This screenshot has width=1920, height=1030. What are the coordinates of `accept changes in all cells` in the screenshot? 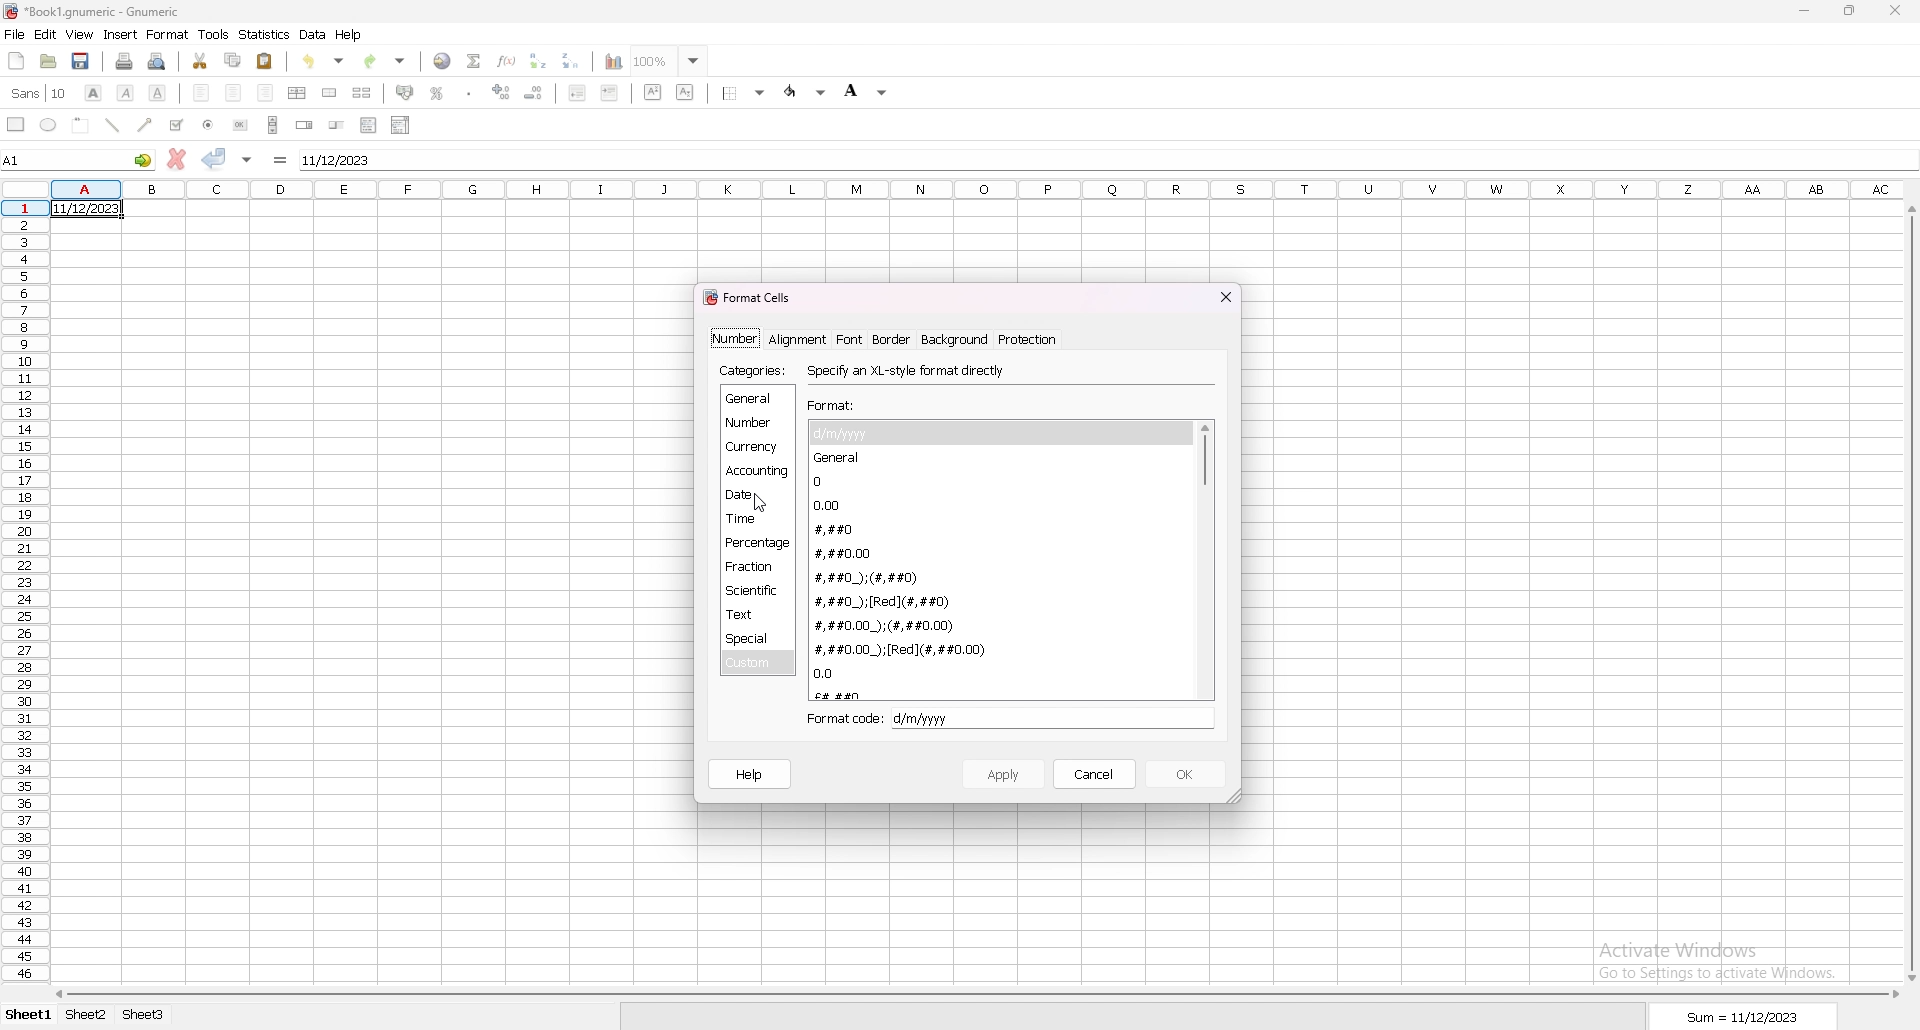 It's located at (248, 159).